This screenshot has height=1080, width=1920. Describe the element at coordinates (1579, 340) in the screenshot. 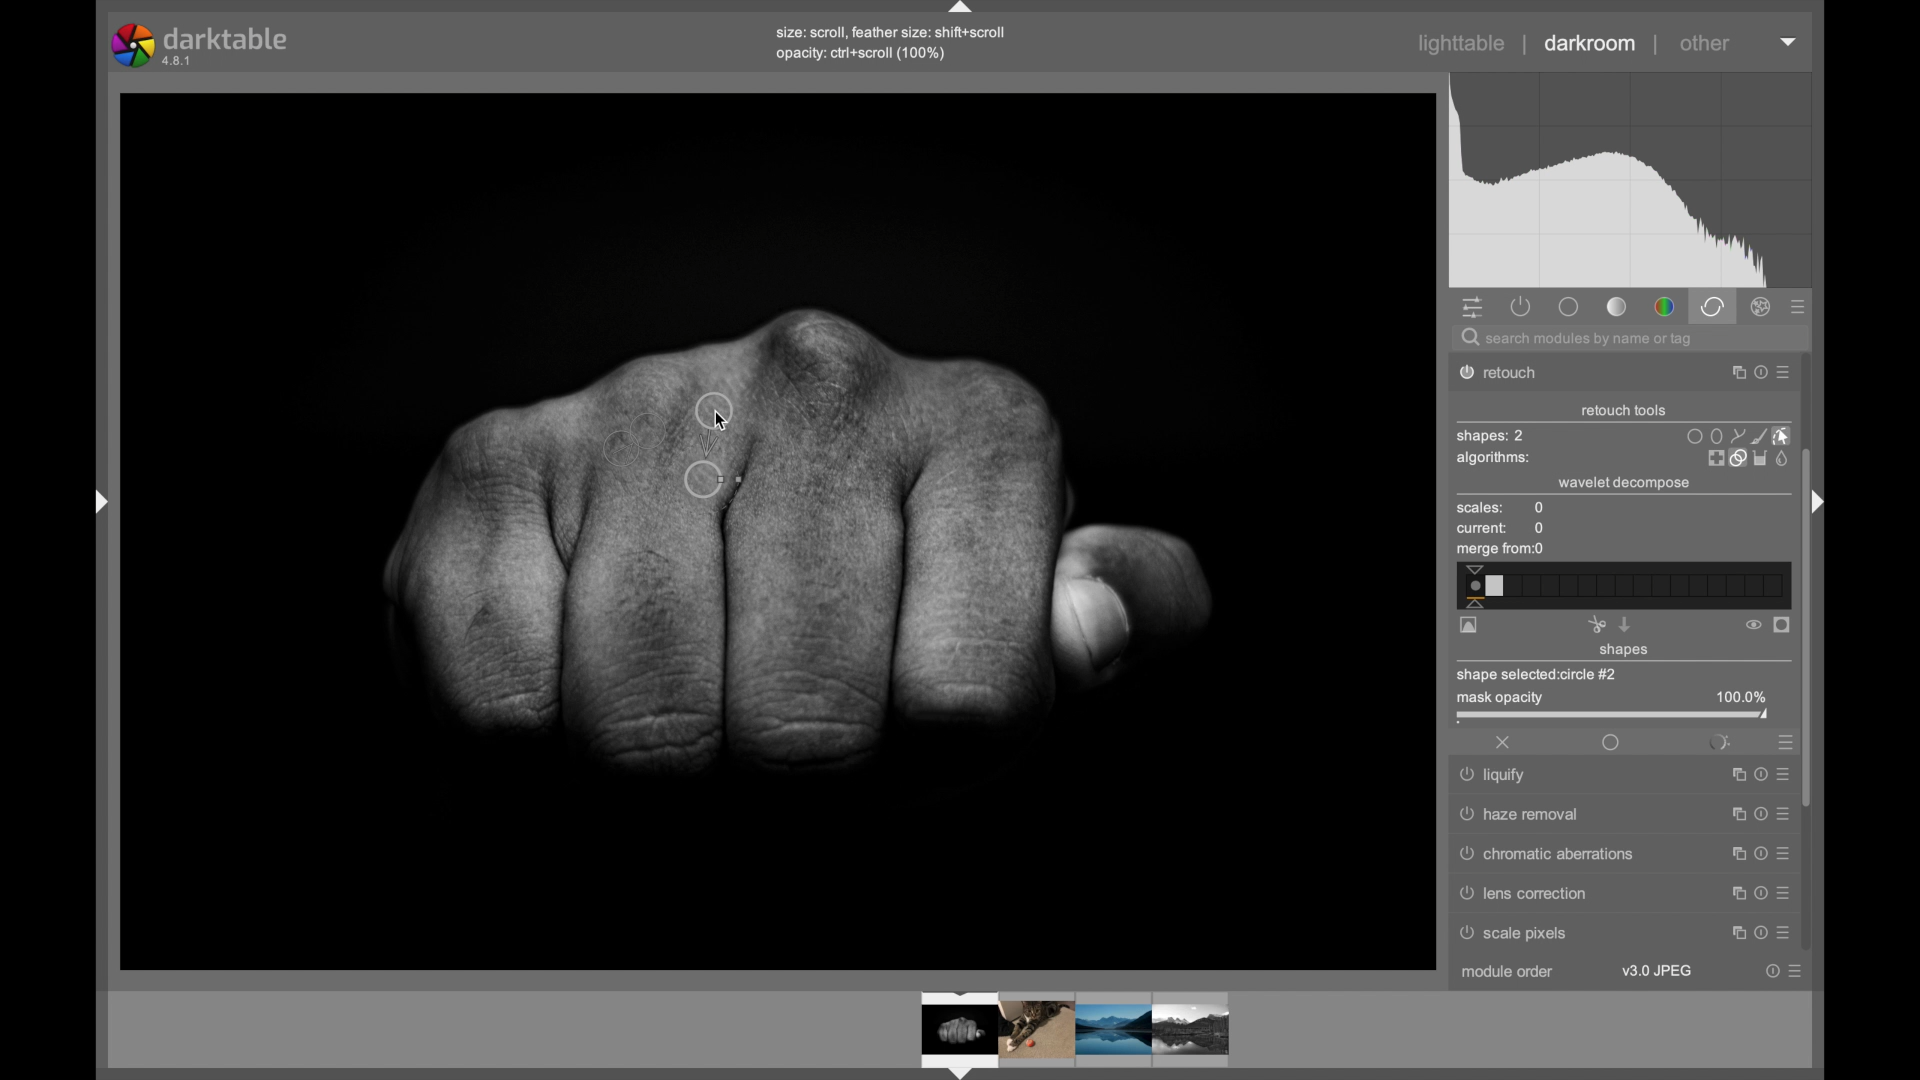

I see `search modules by name or tag` at that location.